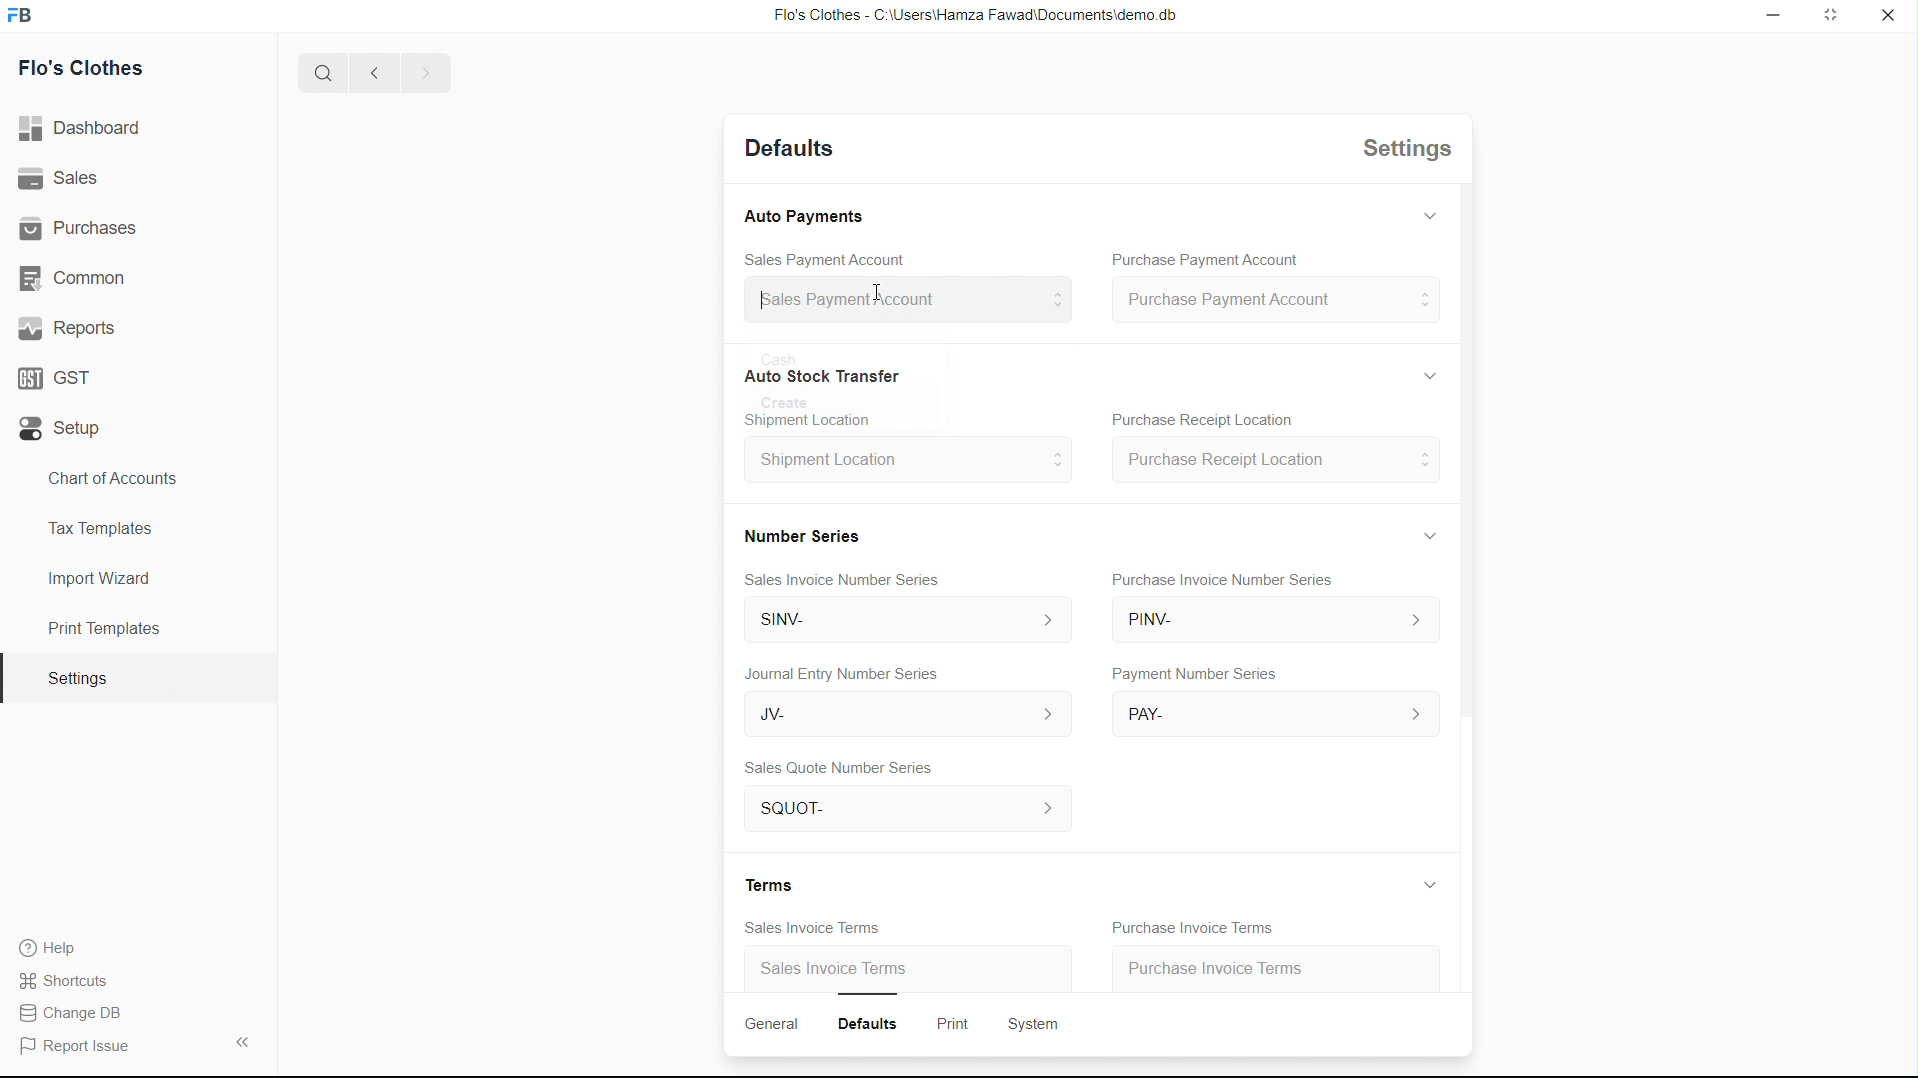 The width and height of the screenshot is (1918, 1078). What do you see at coordinates (973, 16) in the screenshot?
I see `Flo's Clothes - C:\Users\Hamza Fawad\Documents\demo db` at bounding box center [973, 16].